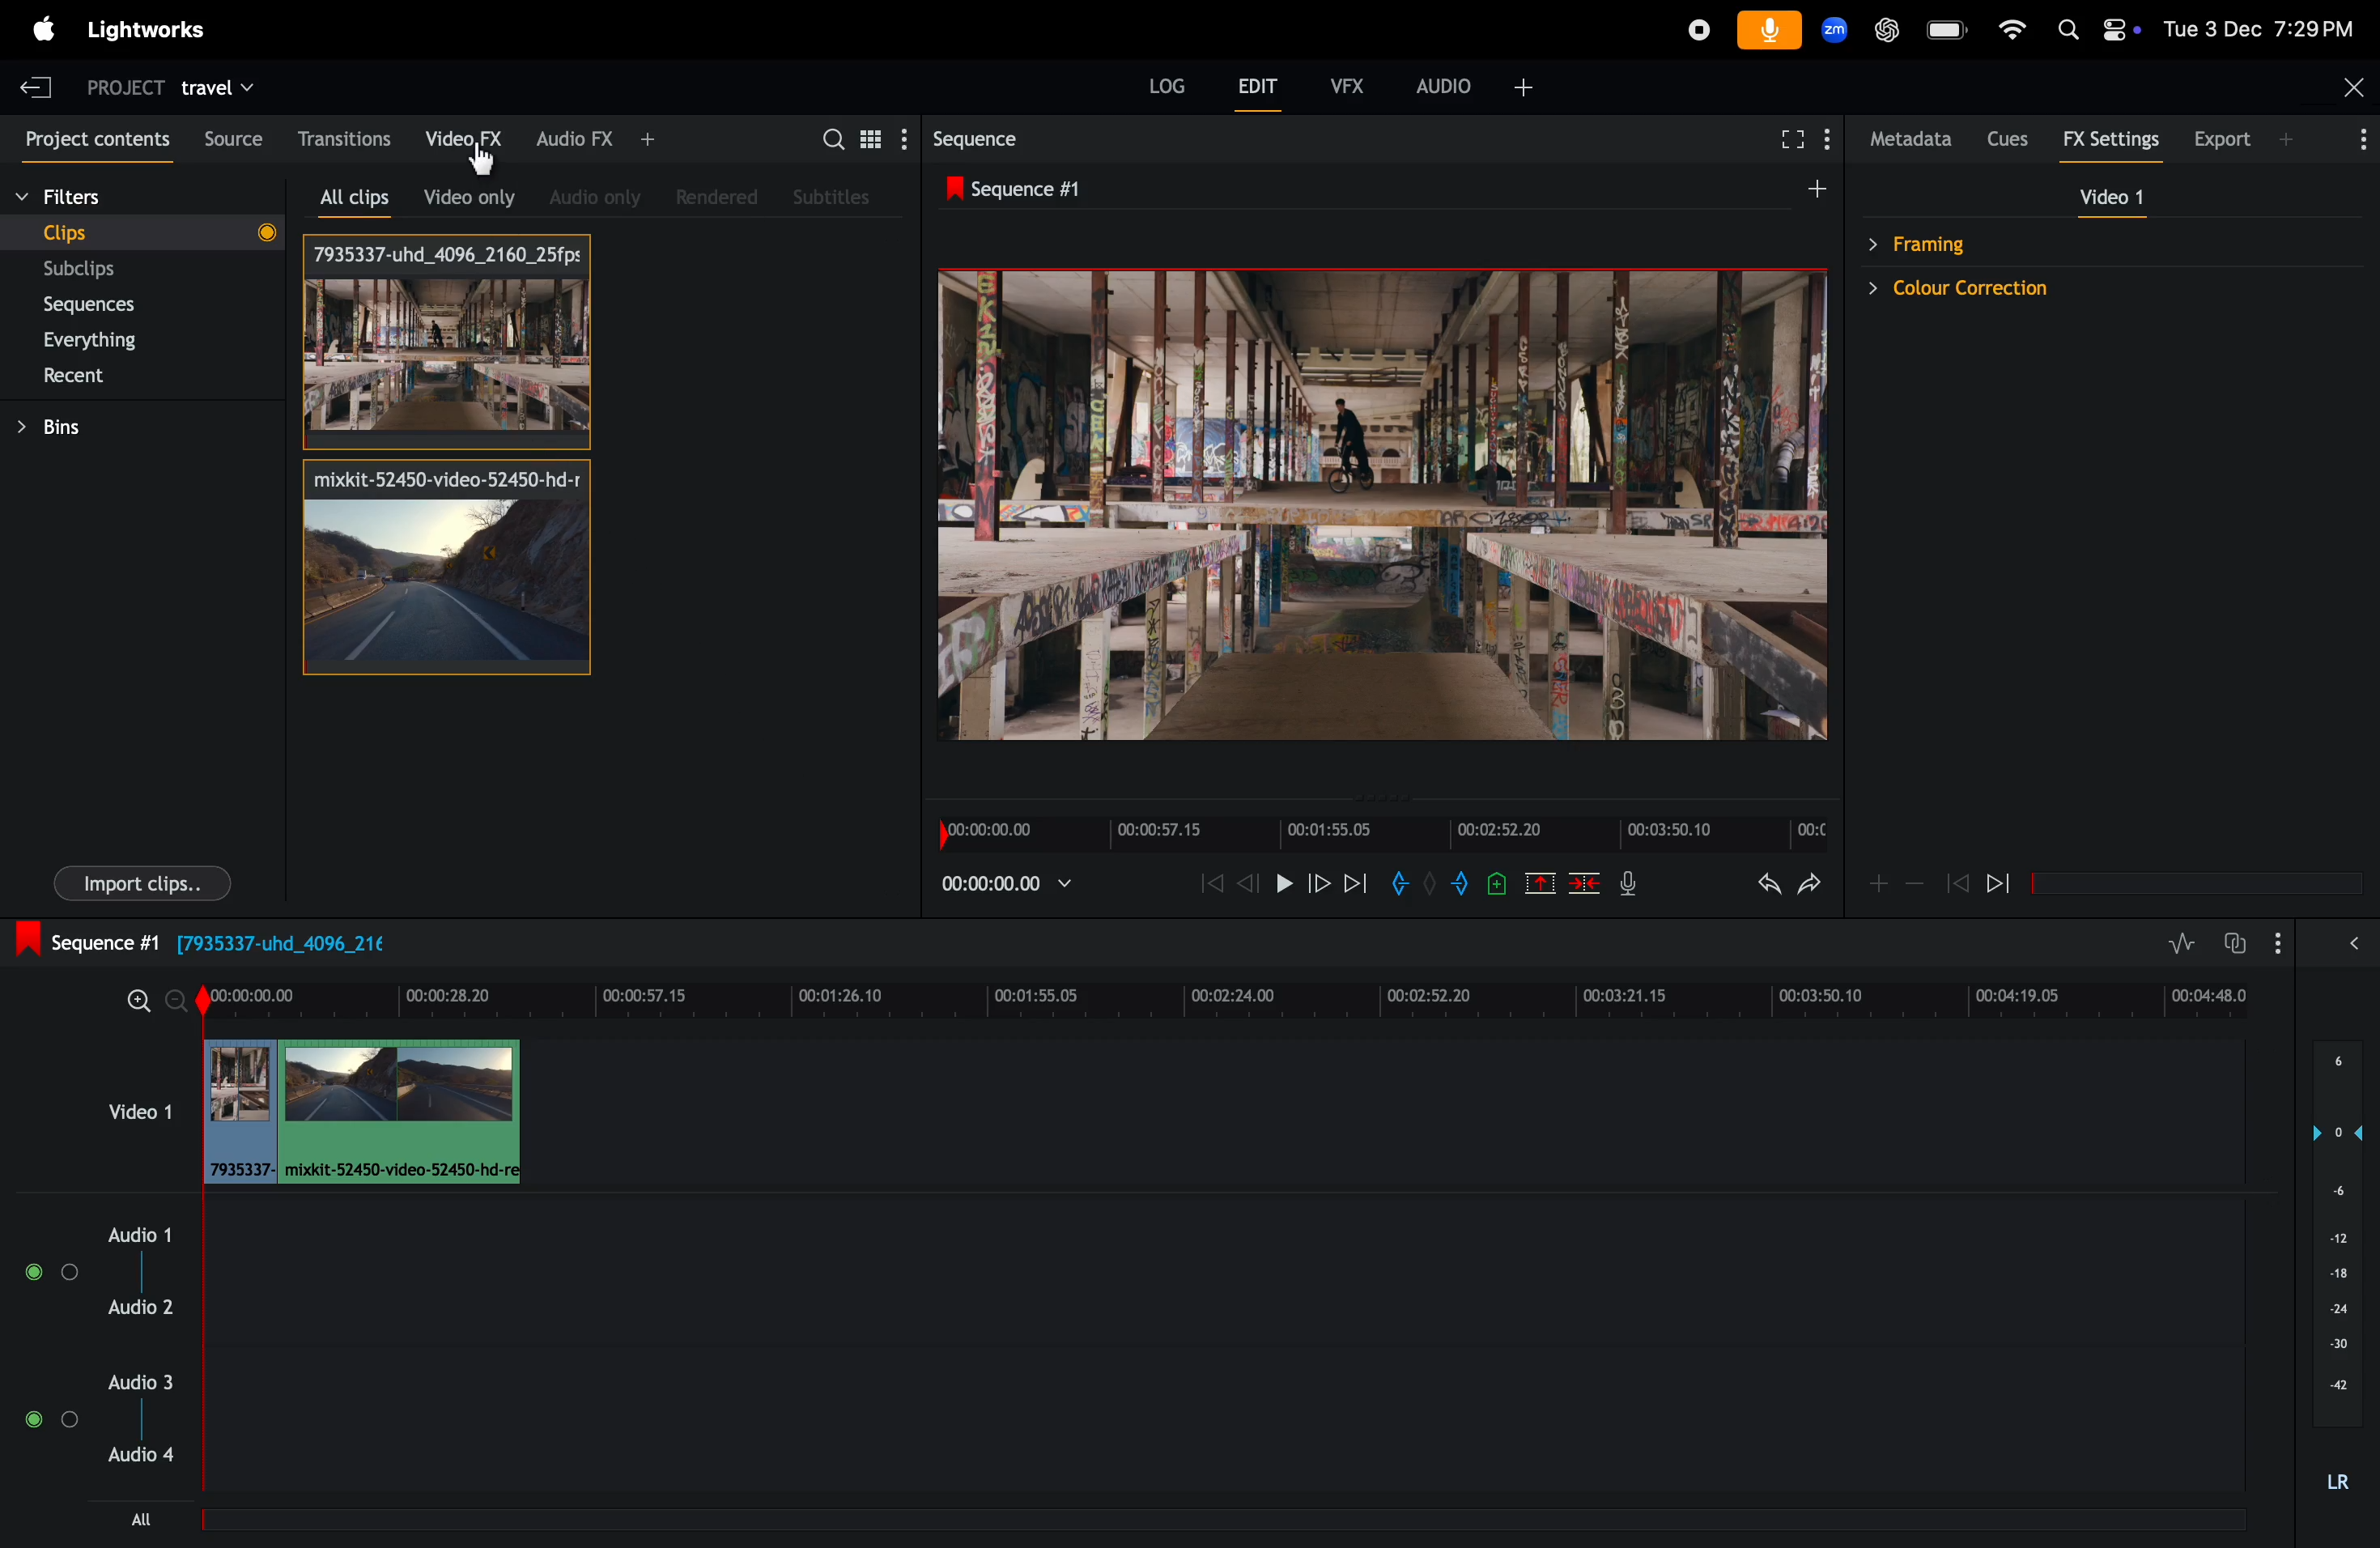 This screenshot has height=1548, width=2380. I want to click on pausde, so click(2010, 886).